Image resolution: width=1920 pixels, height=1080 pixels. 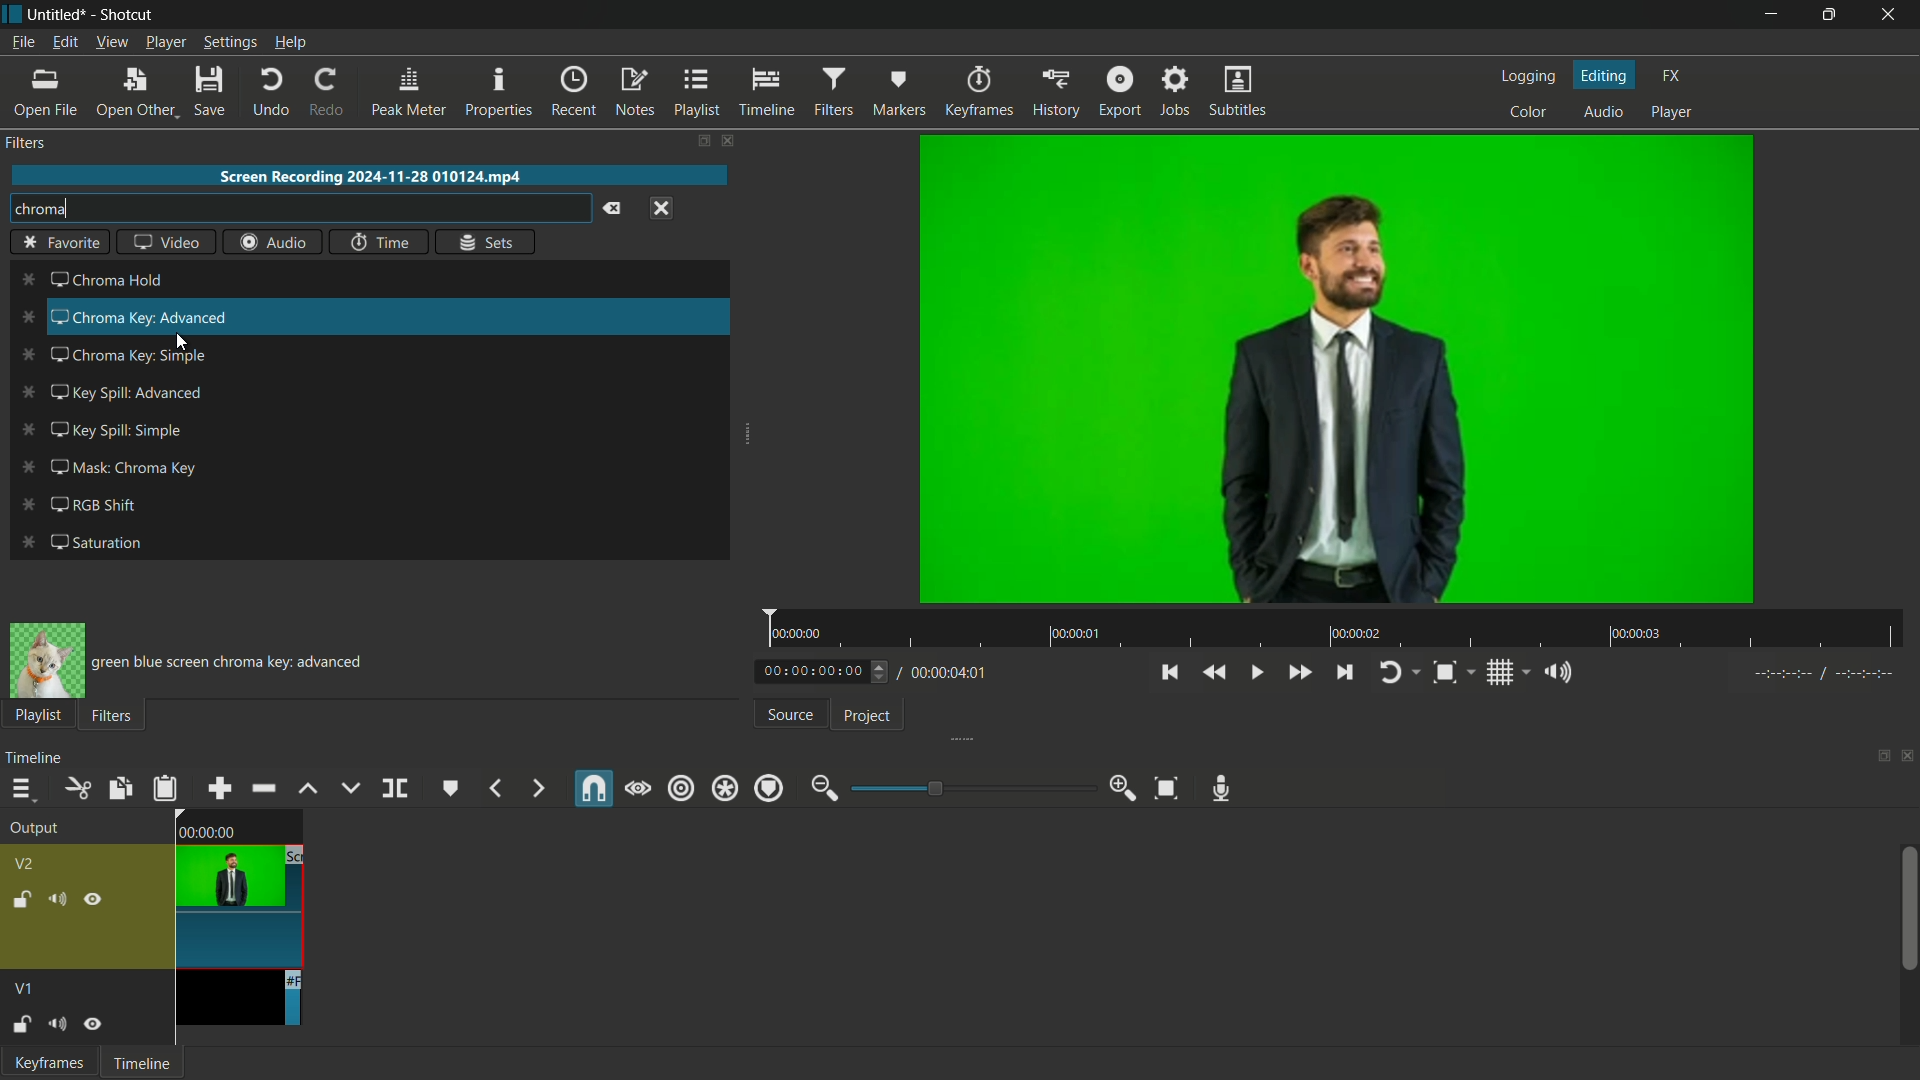 What do you see at coordinates (61, 243) in the screenshot?
I see `favorite` at bounding box center [61, 243].